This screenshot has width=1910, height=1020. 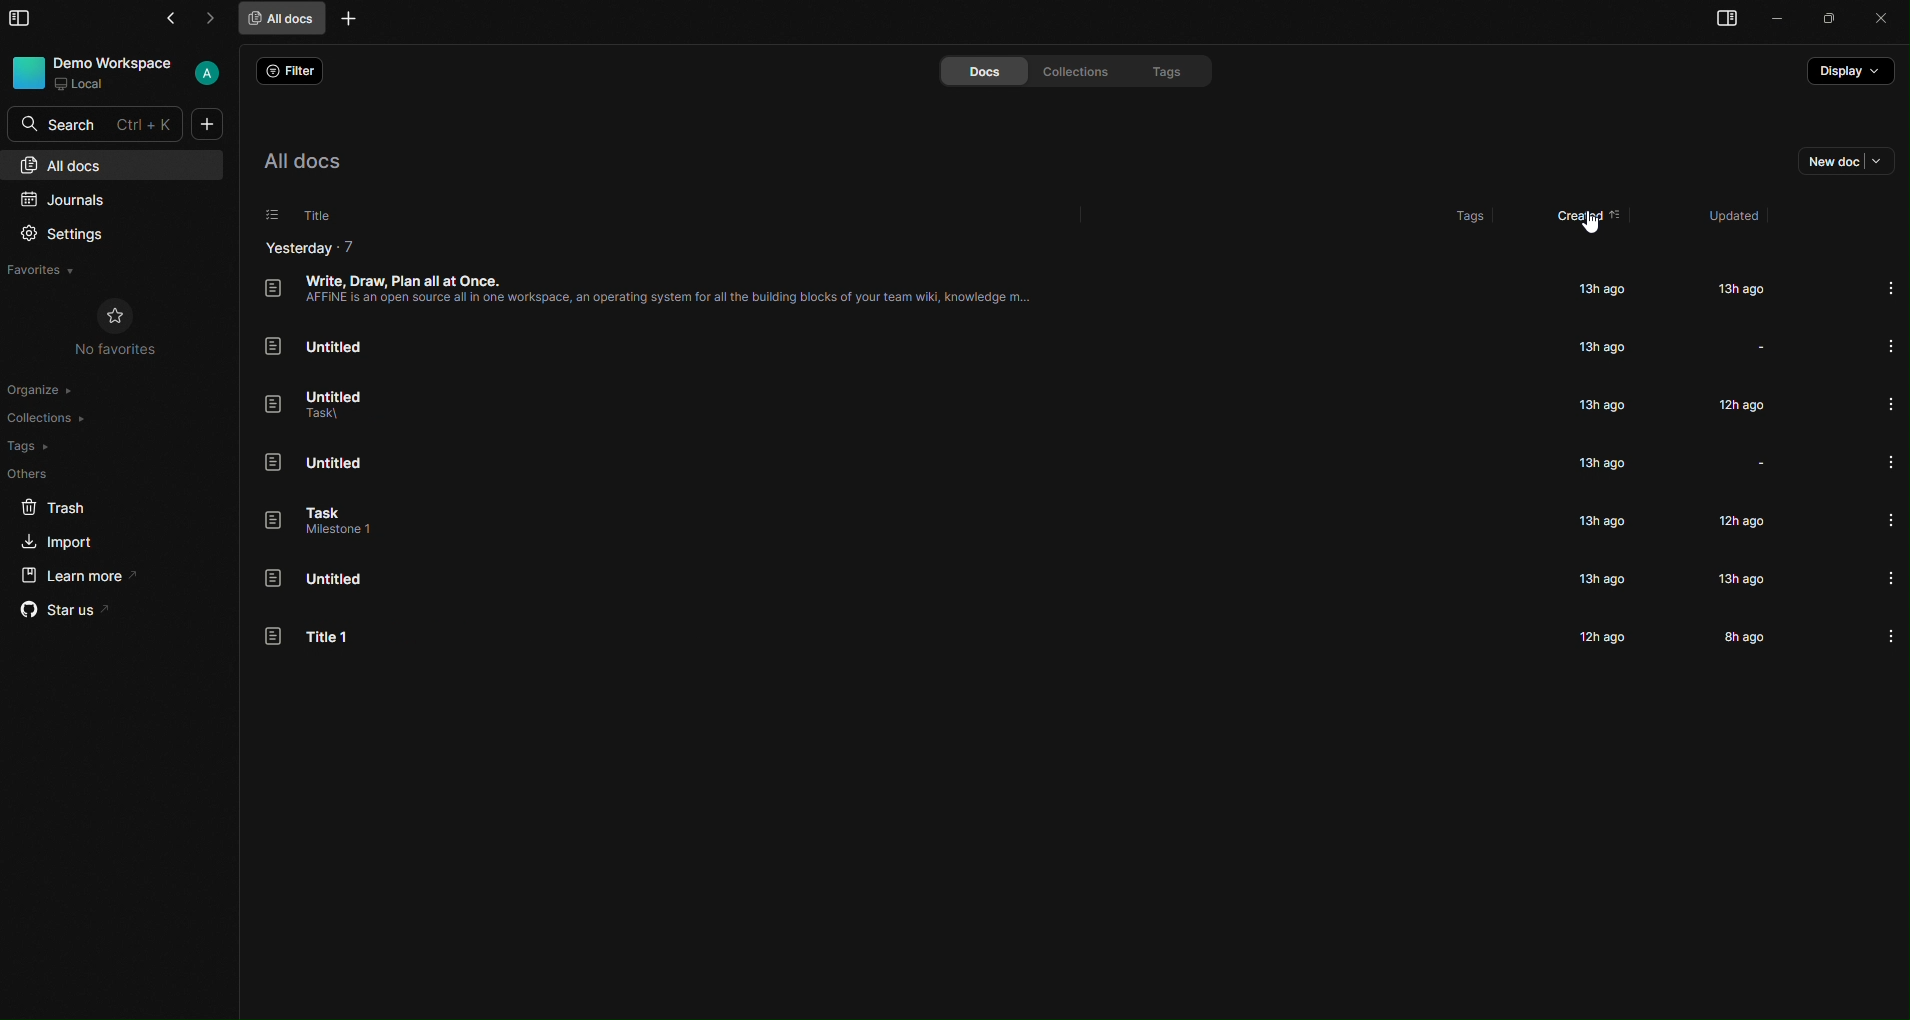 What do you see at coordinates (1716, 20) in the screenshot?
I see `right pane` at bounding box center [1716, 20].